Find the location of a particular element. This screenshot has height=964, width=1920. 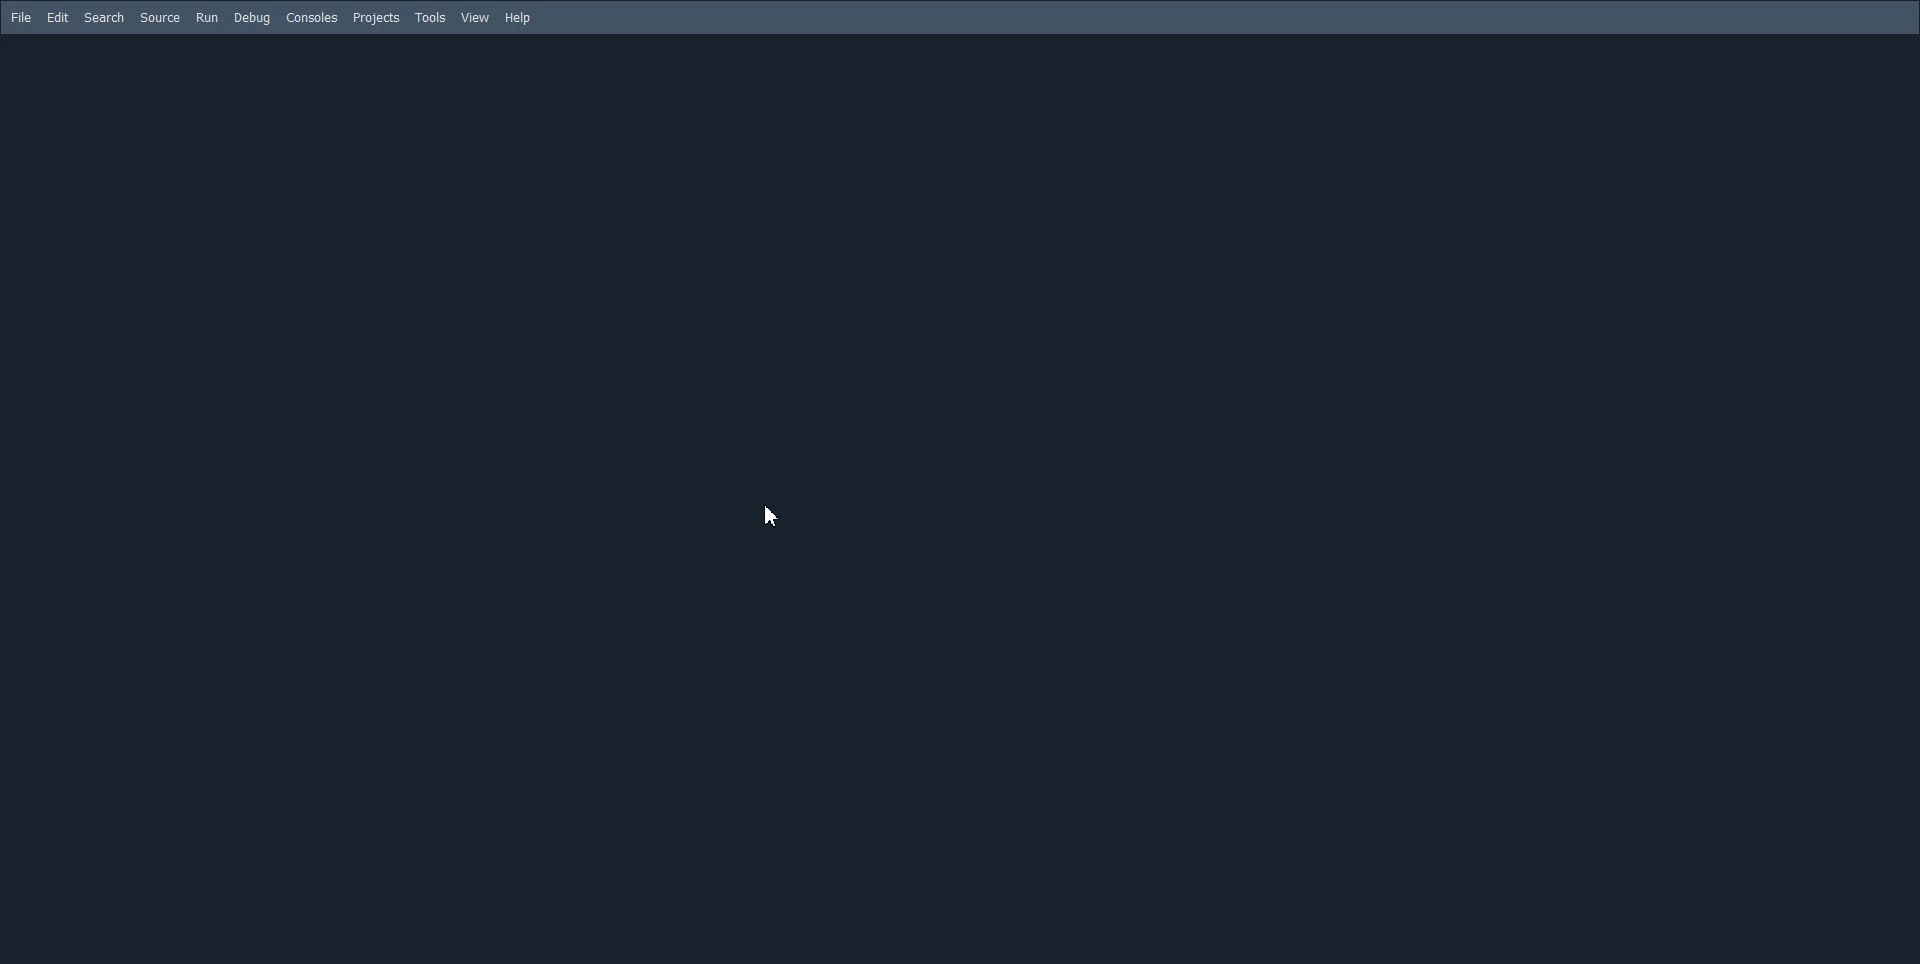

Debug is located at coordinates (252, 19).